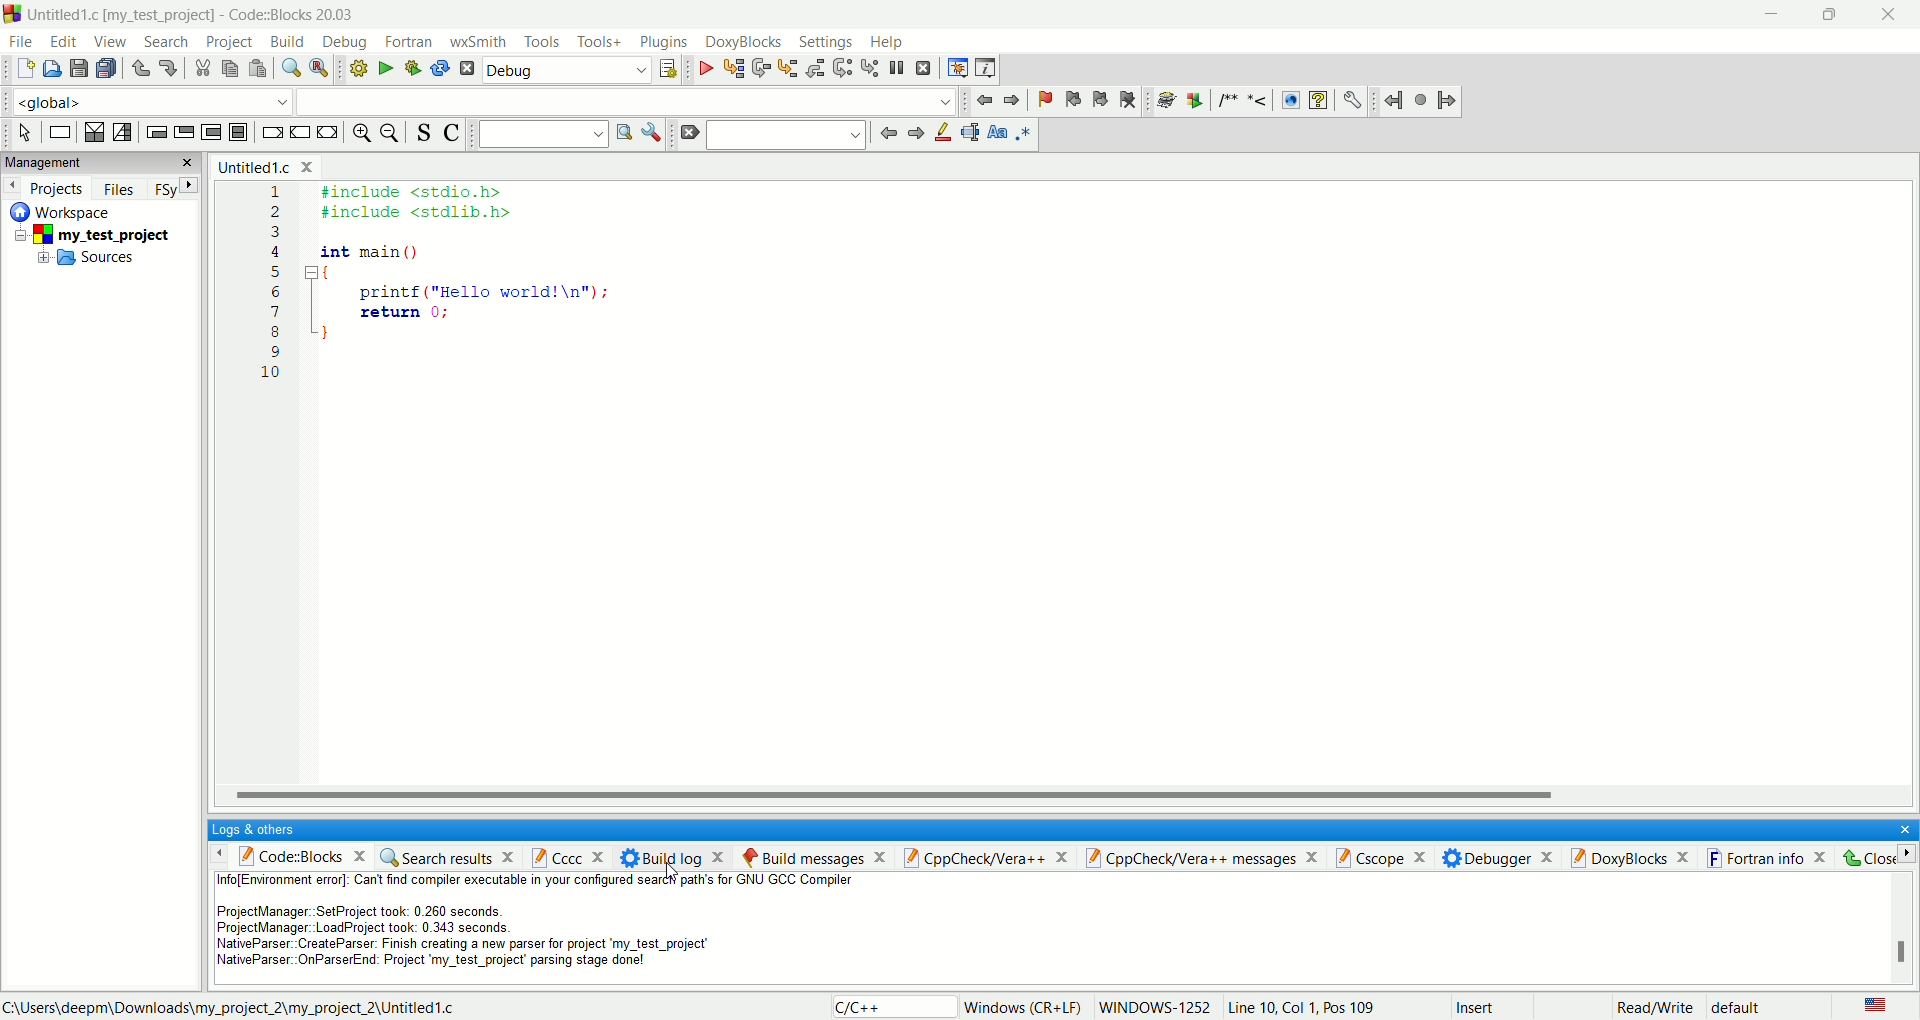  What do you see at coordinates (214, 133) in the screenshot?
I see `counting loop` at bounding box center [214, 133].